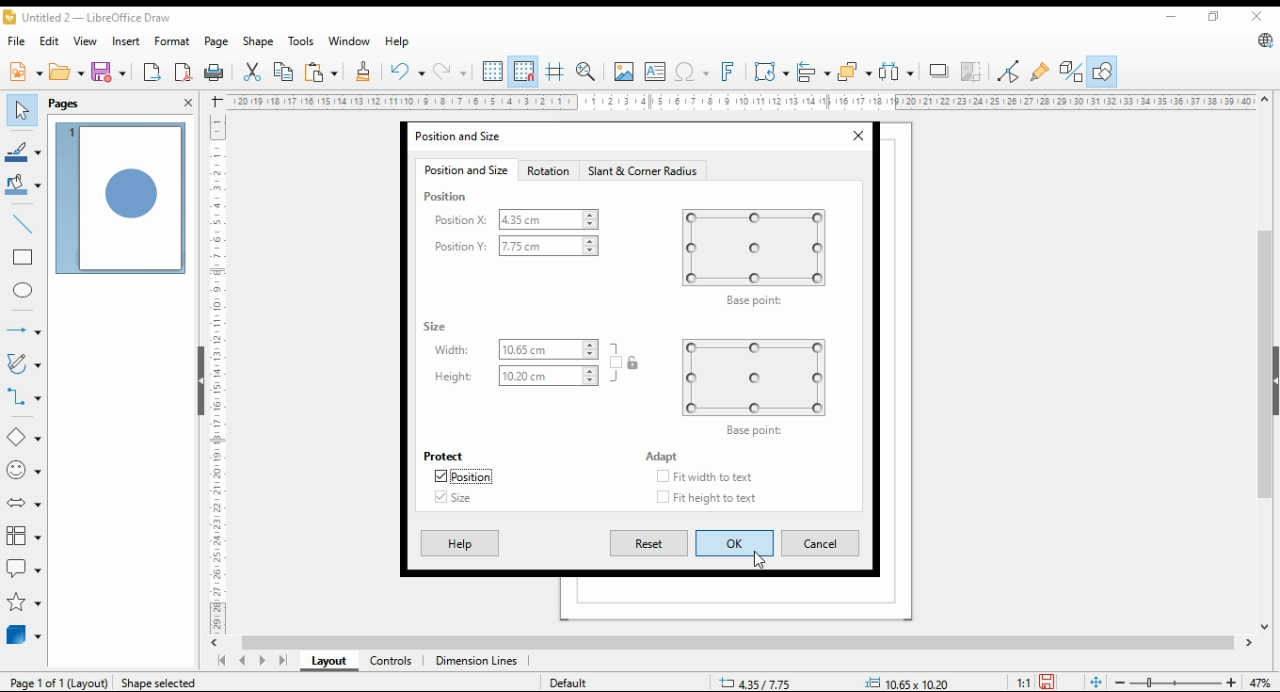  Describe the element at coordinates (17, 42) in the screenshot. I see `file` at that location.